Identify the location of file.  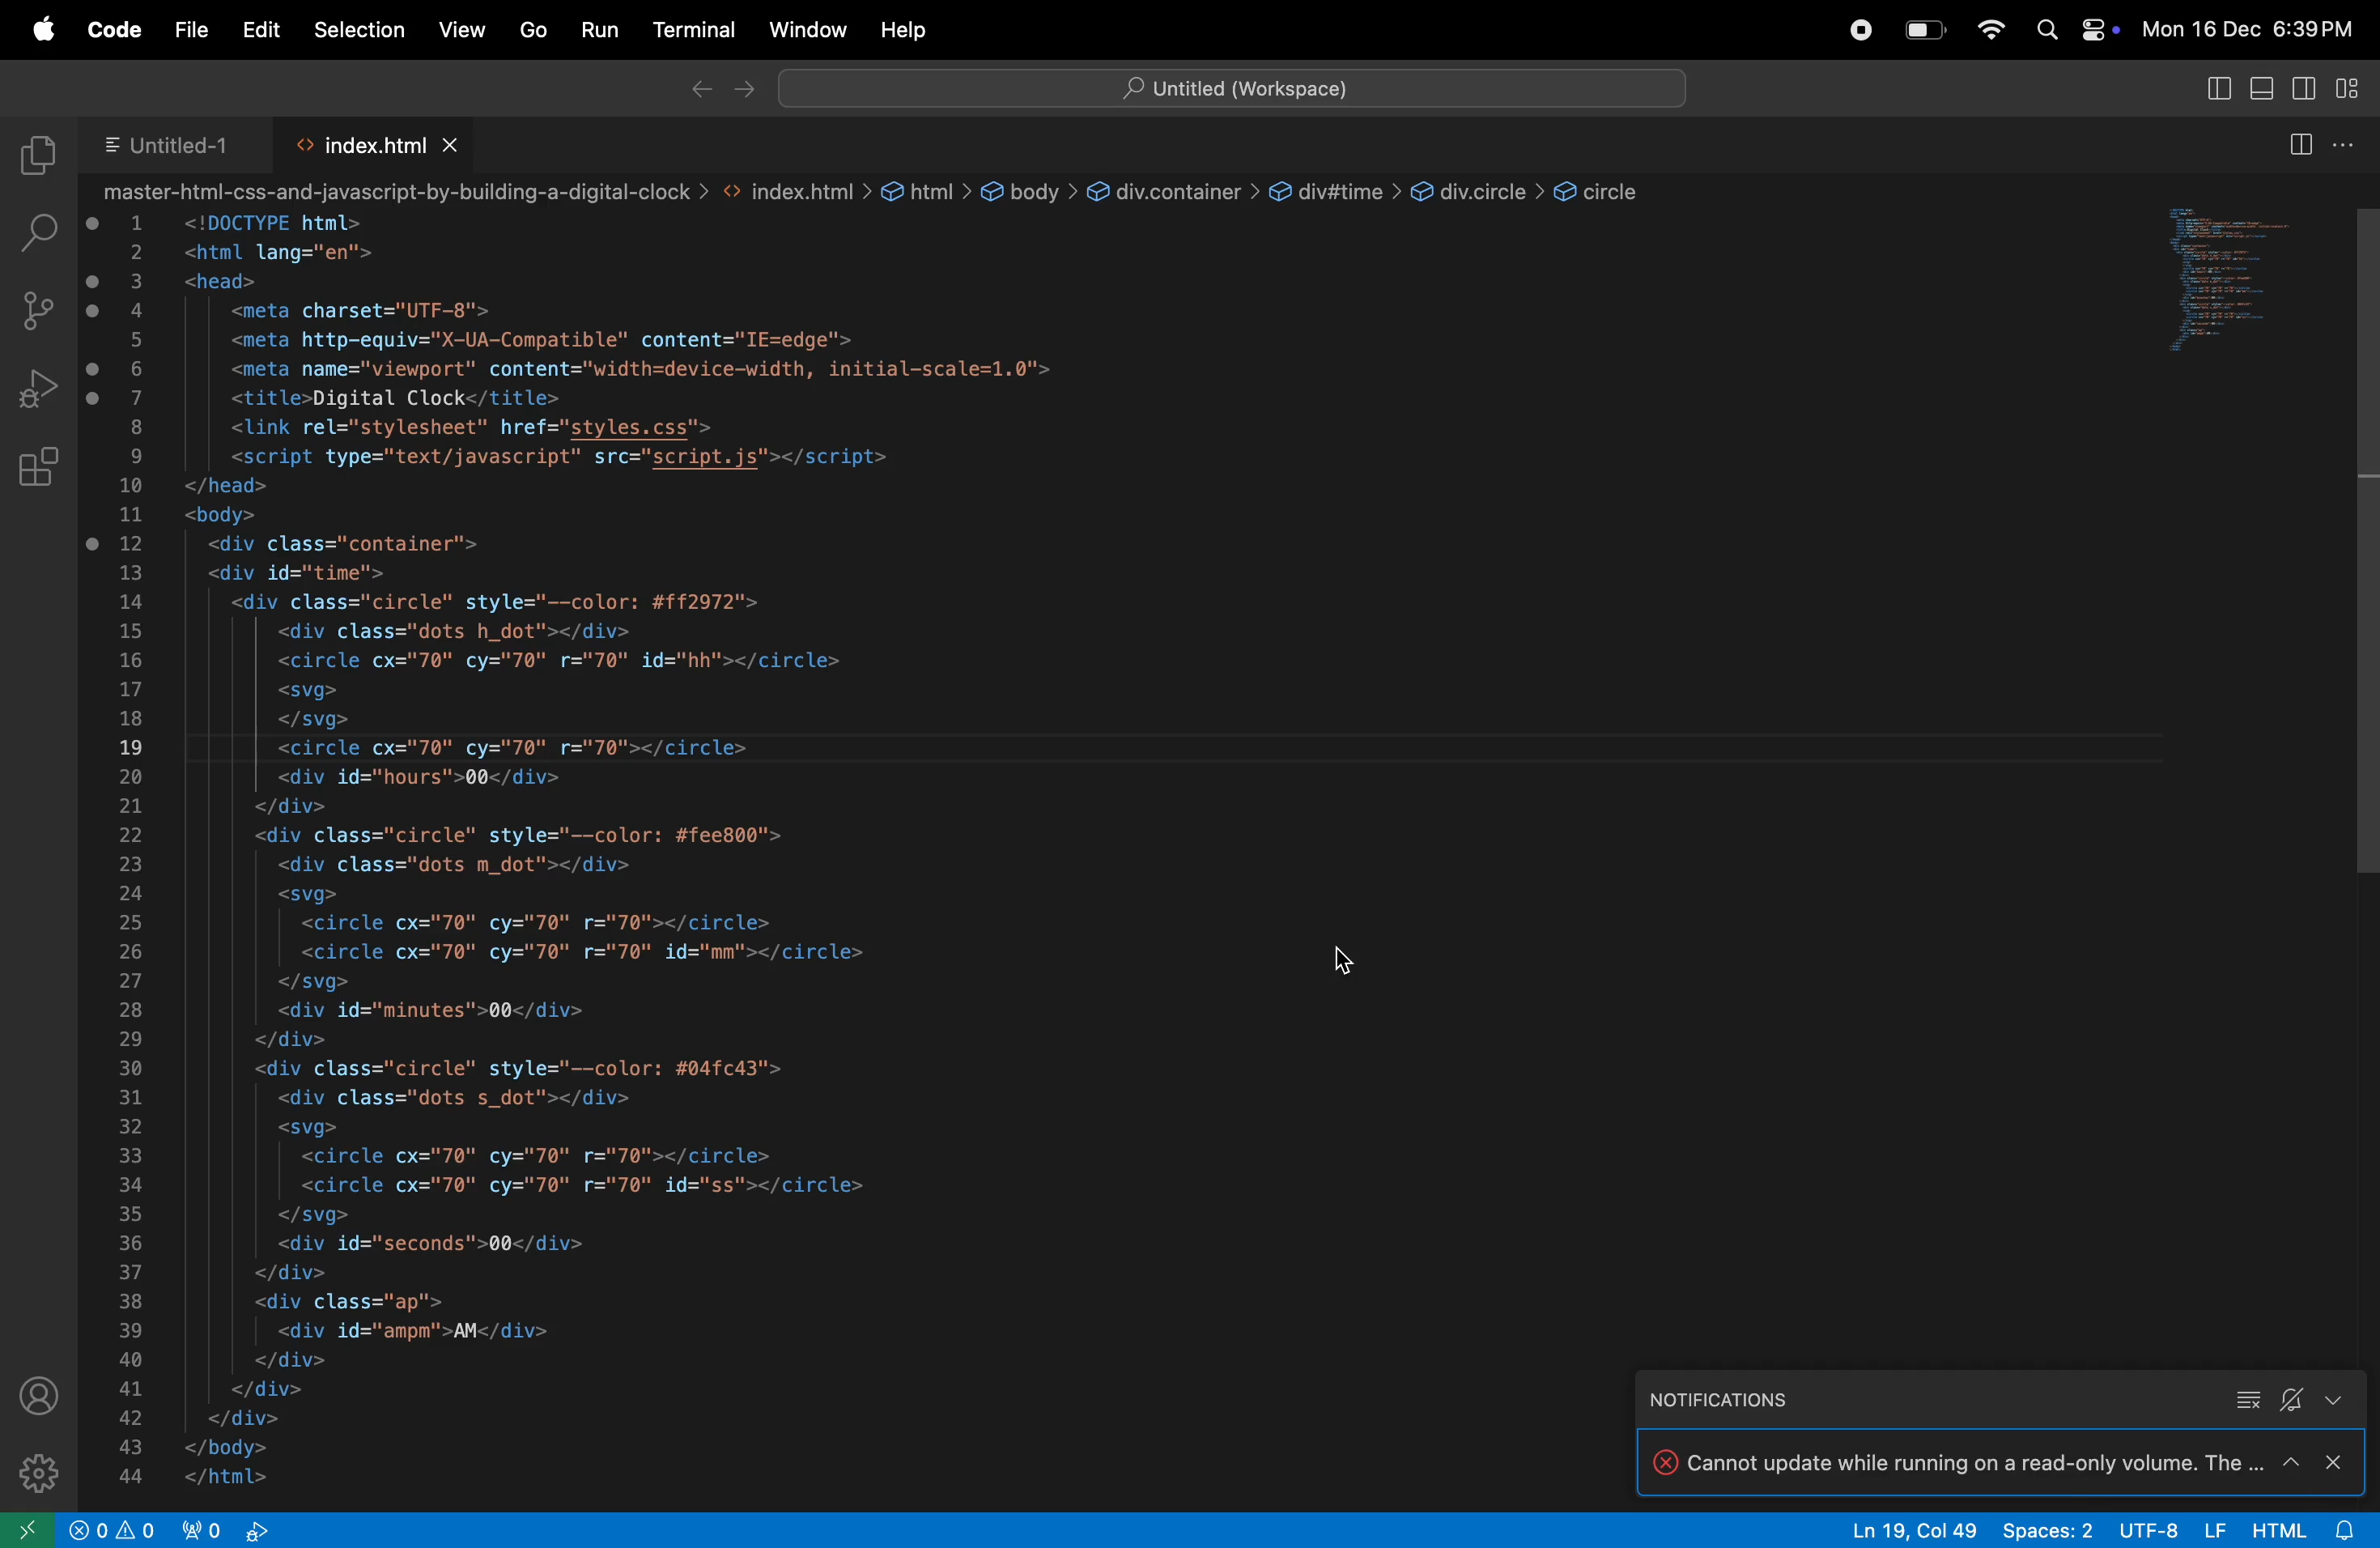
(188, 29).